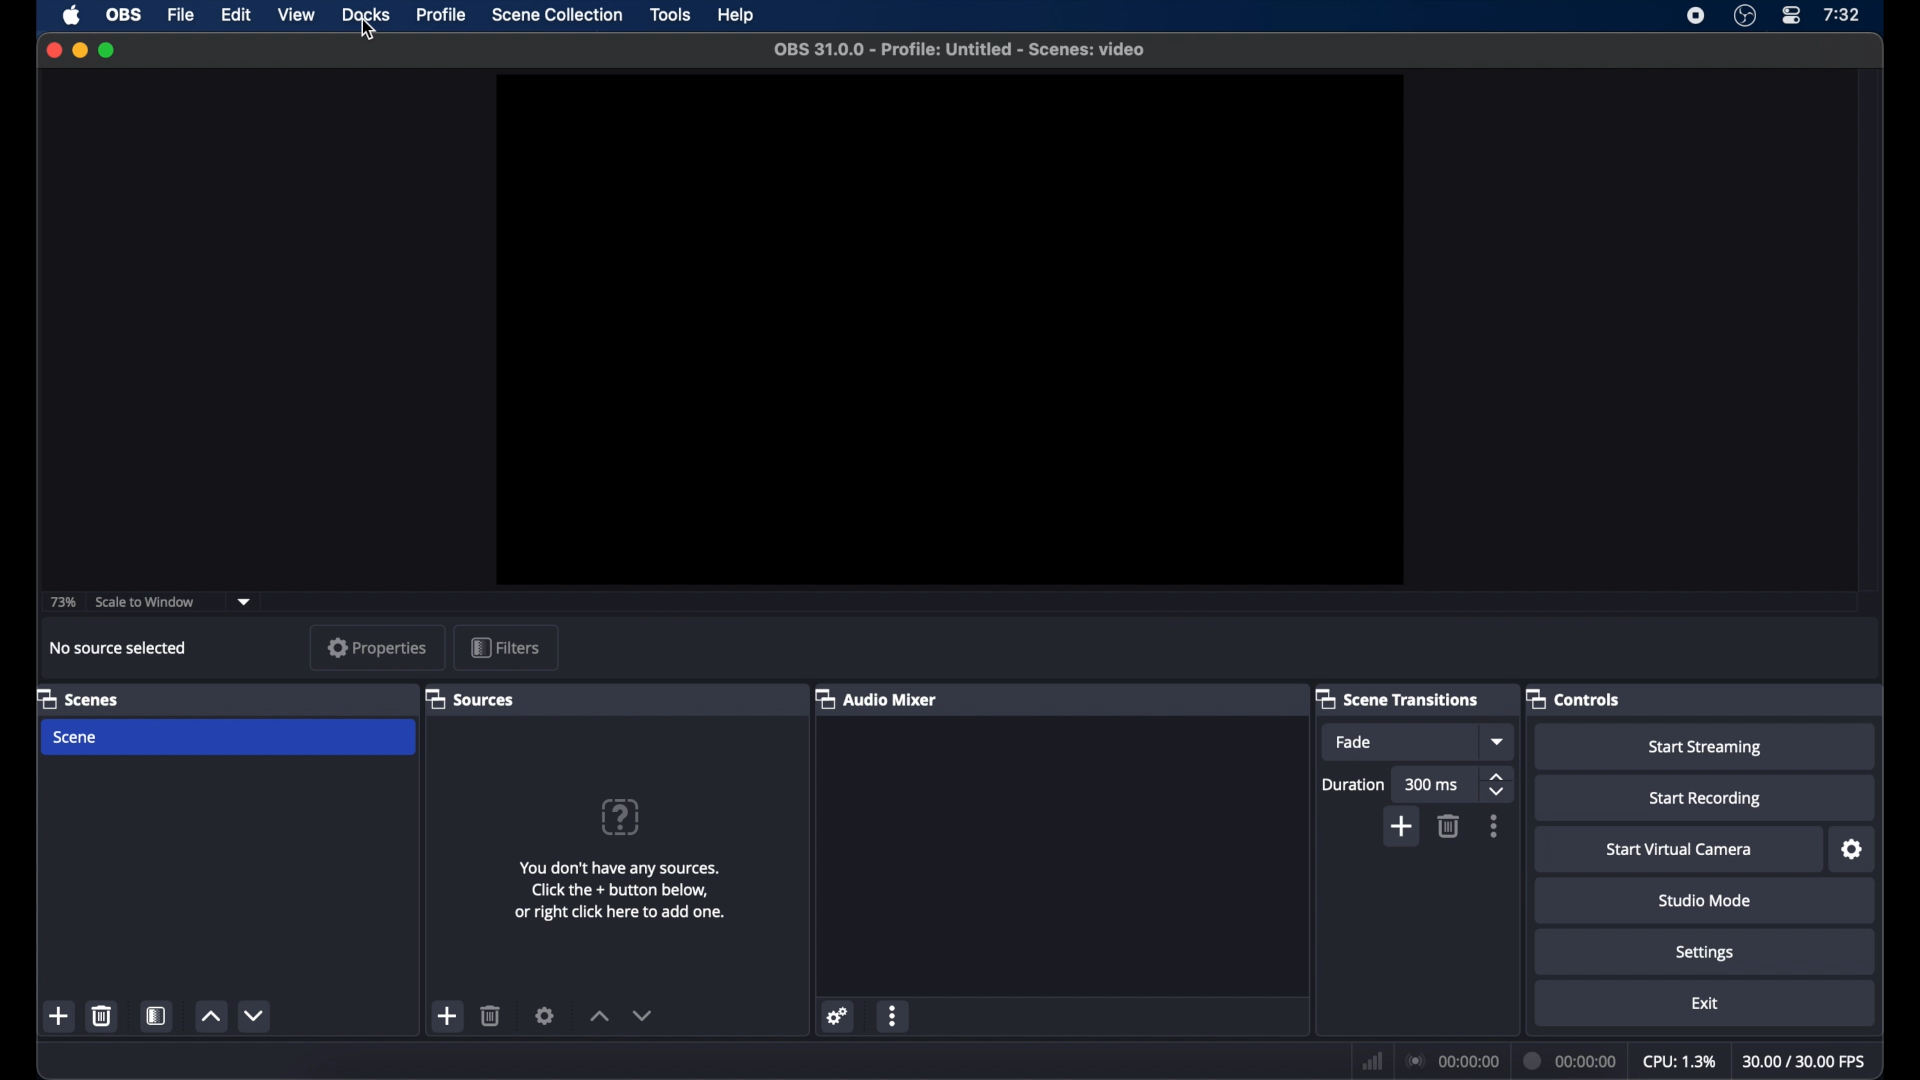 This screenshot has width=1920, height=1080. What do you see at coordinates (1706, 1003) in the screenshot?
I see `exit` at bounding box center [1706, 1003].